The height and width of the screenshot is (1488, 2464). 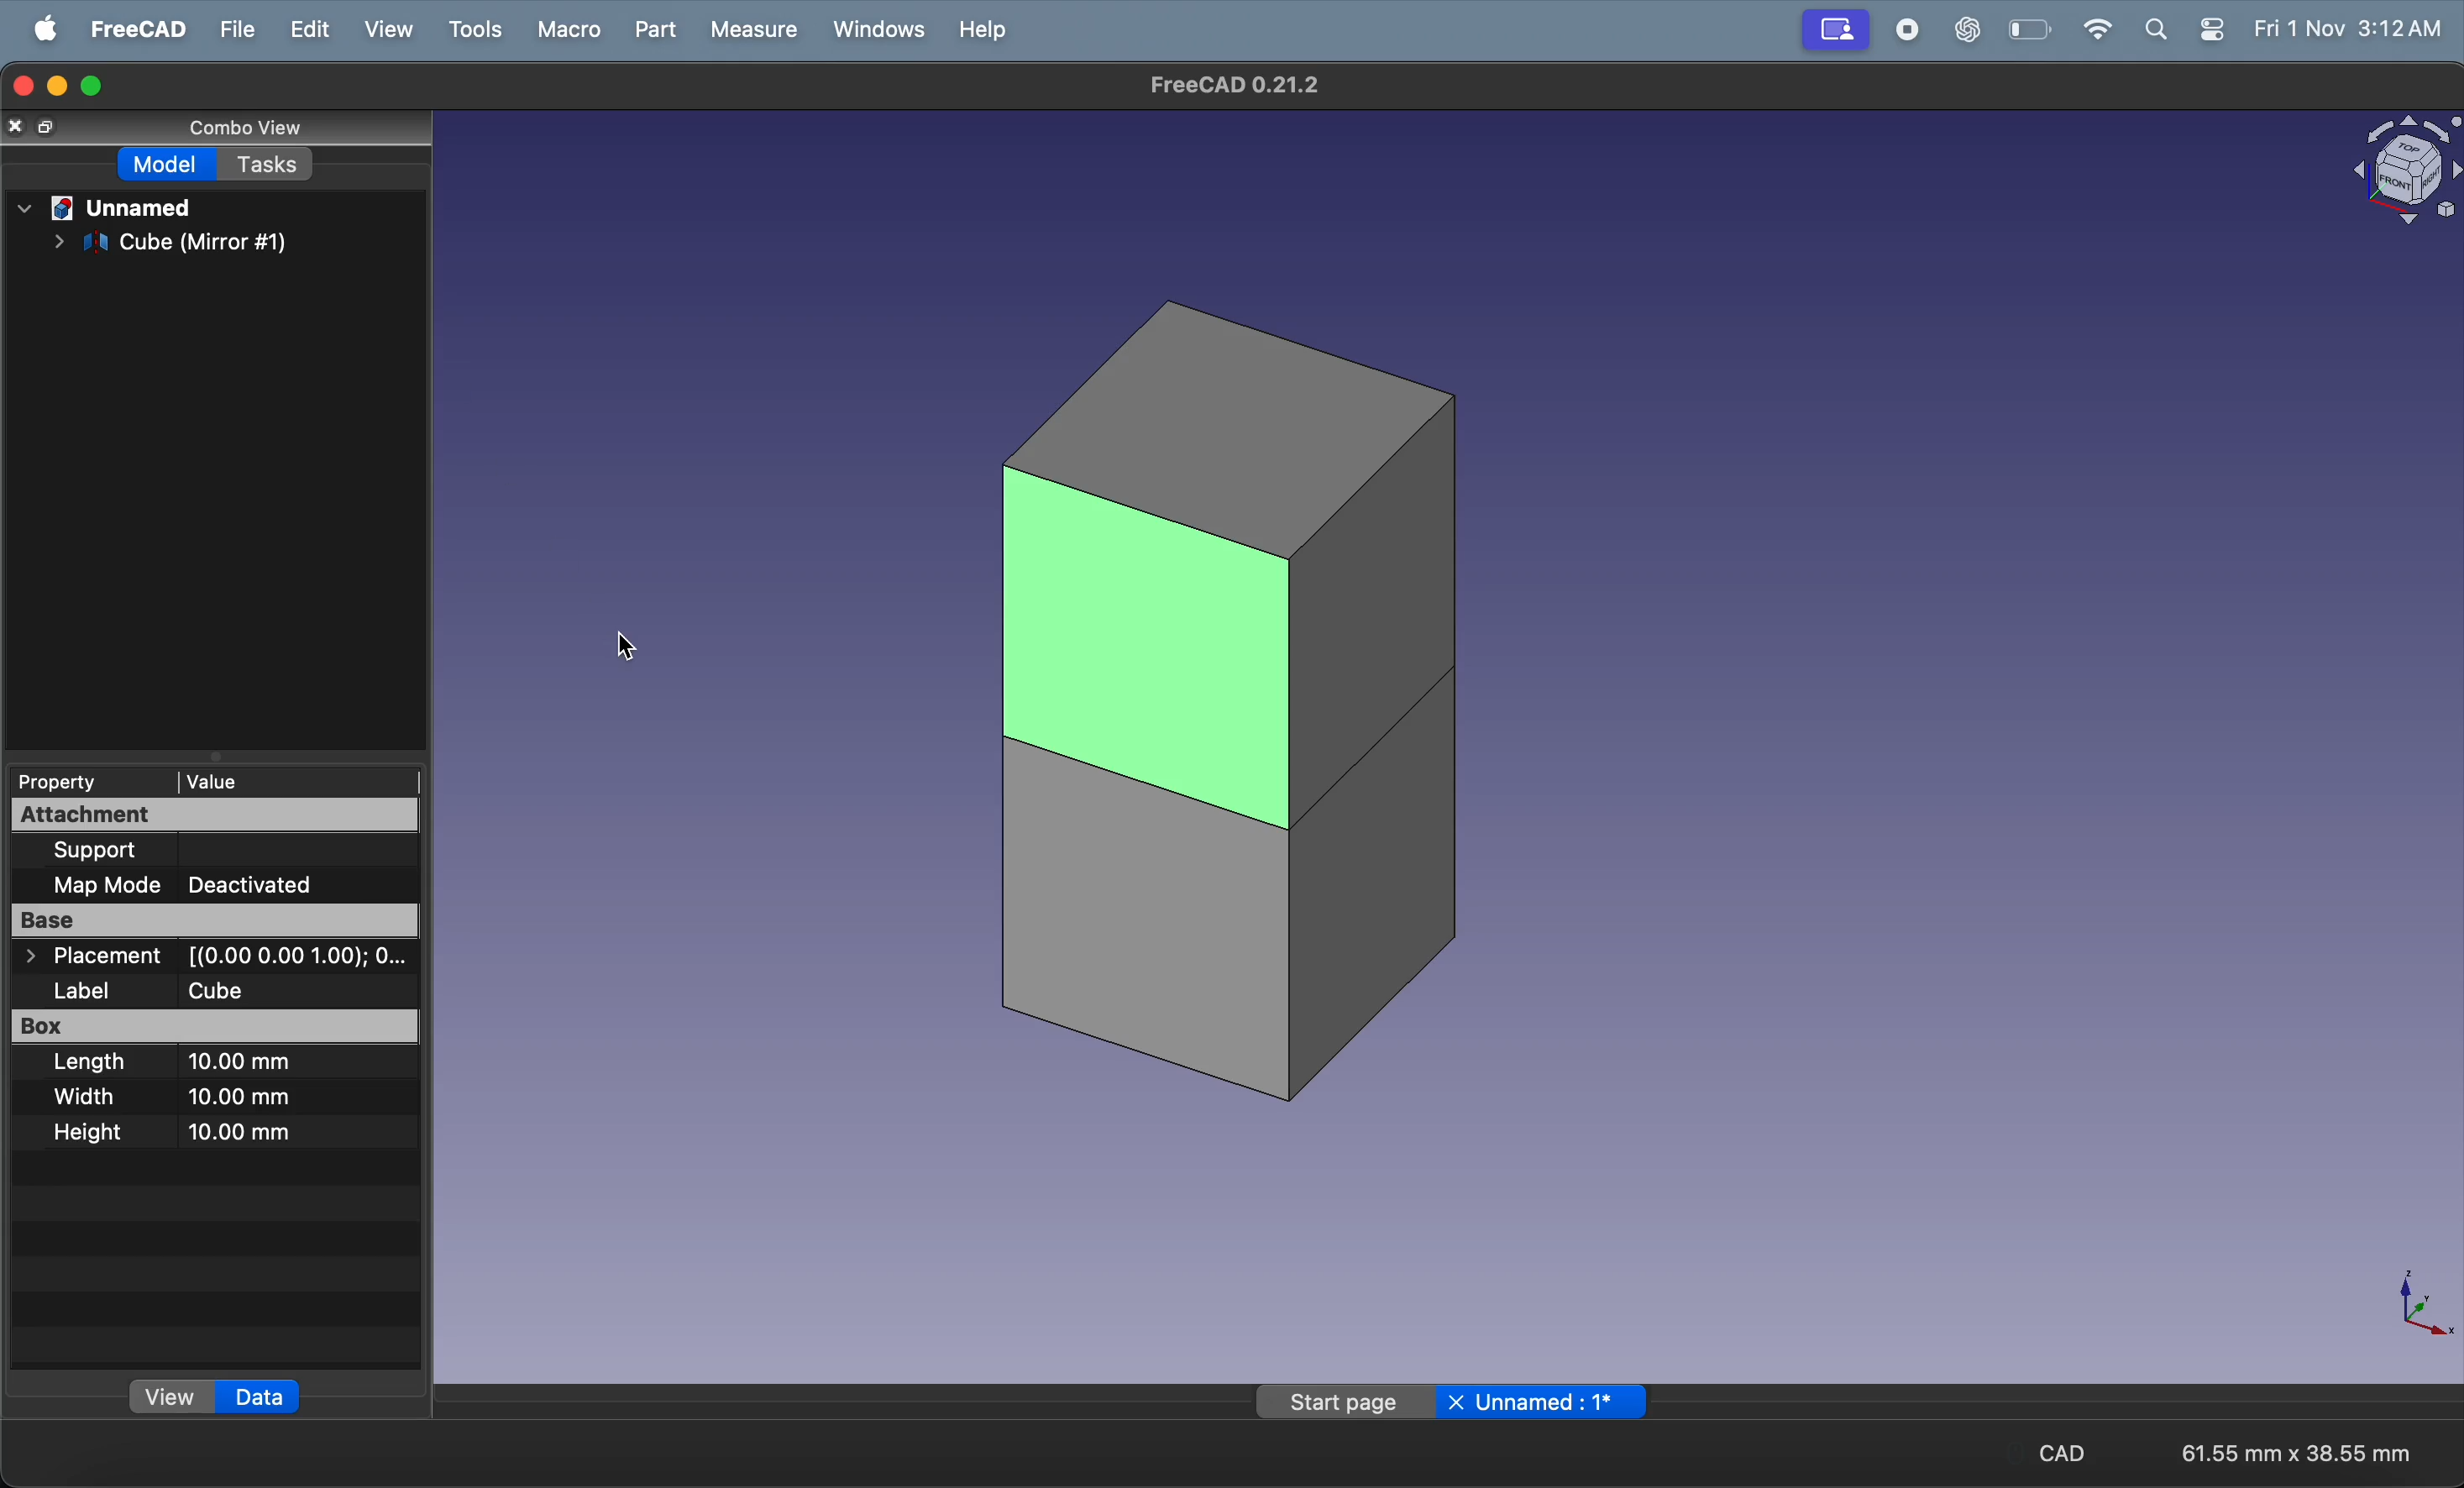 I want to click on data, so click(x=261, y=1394).